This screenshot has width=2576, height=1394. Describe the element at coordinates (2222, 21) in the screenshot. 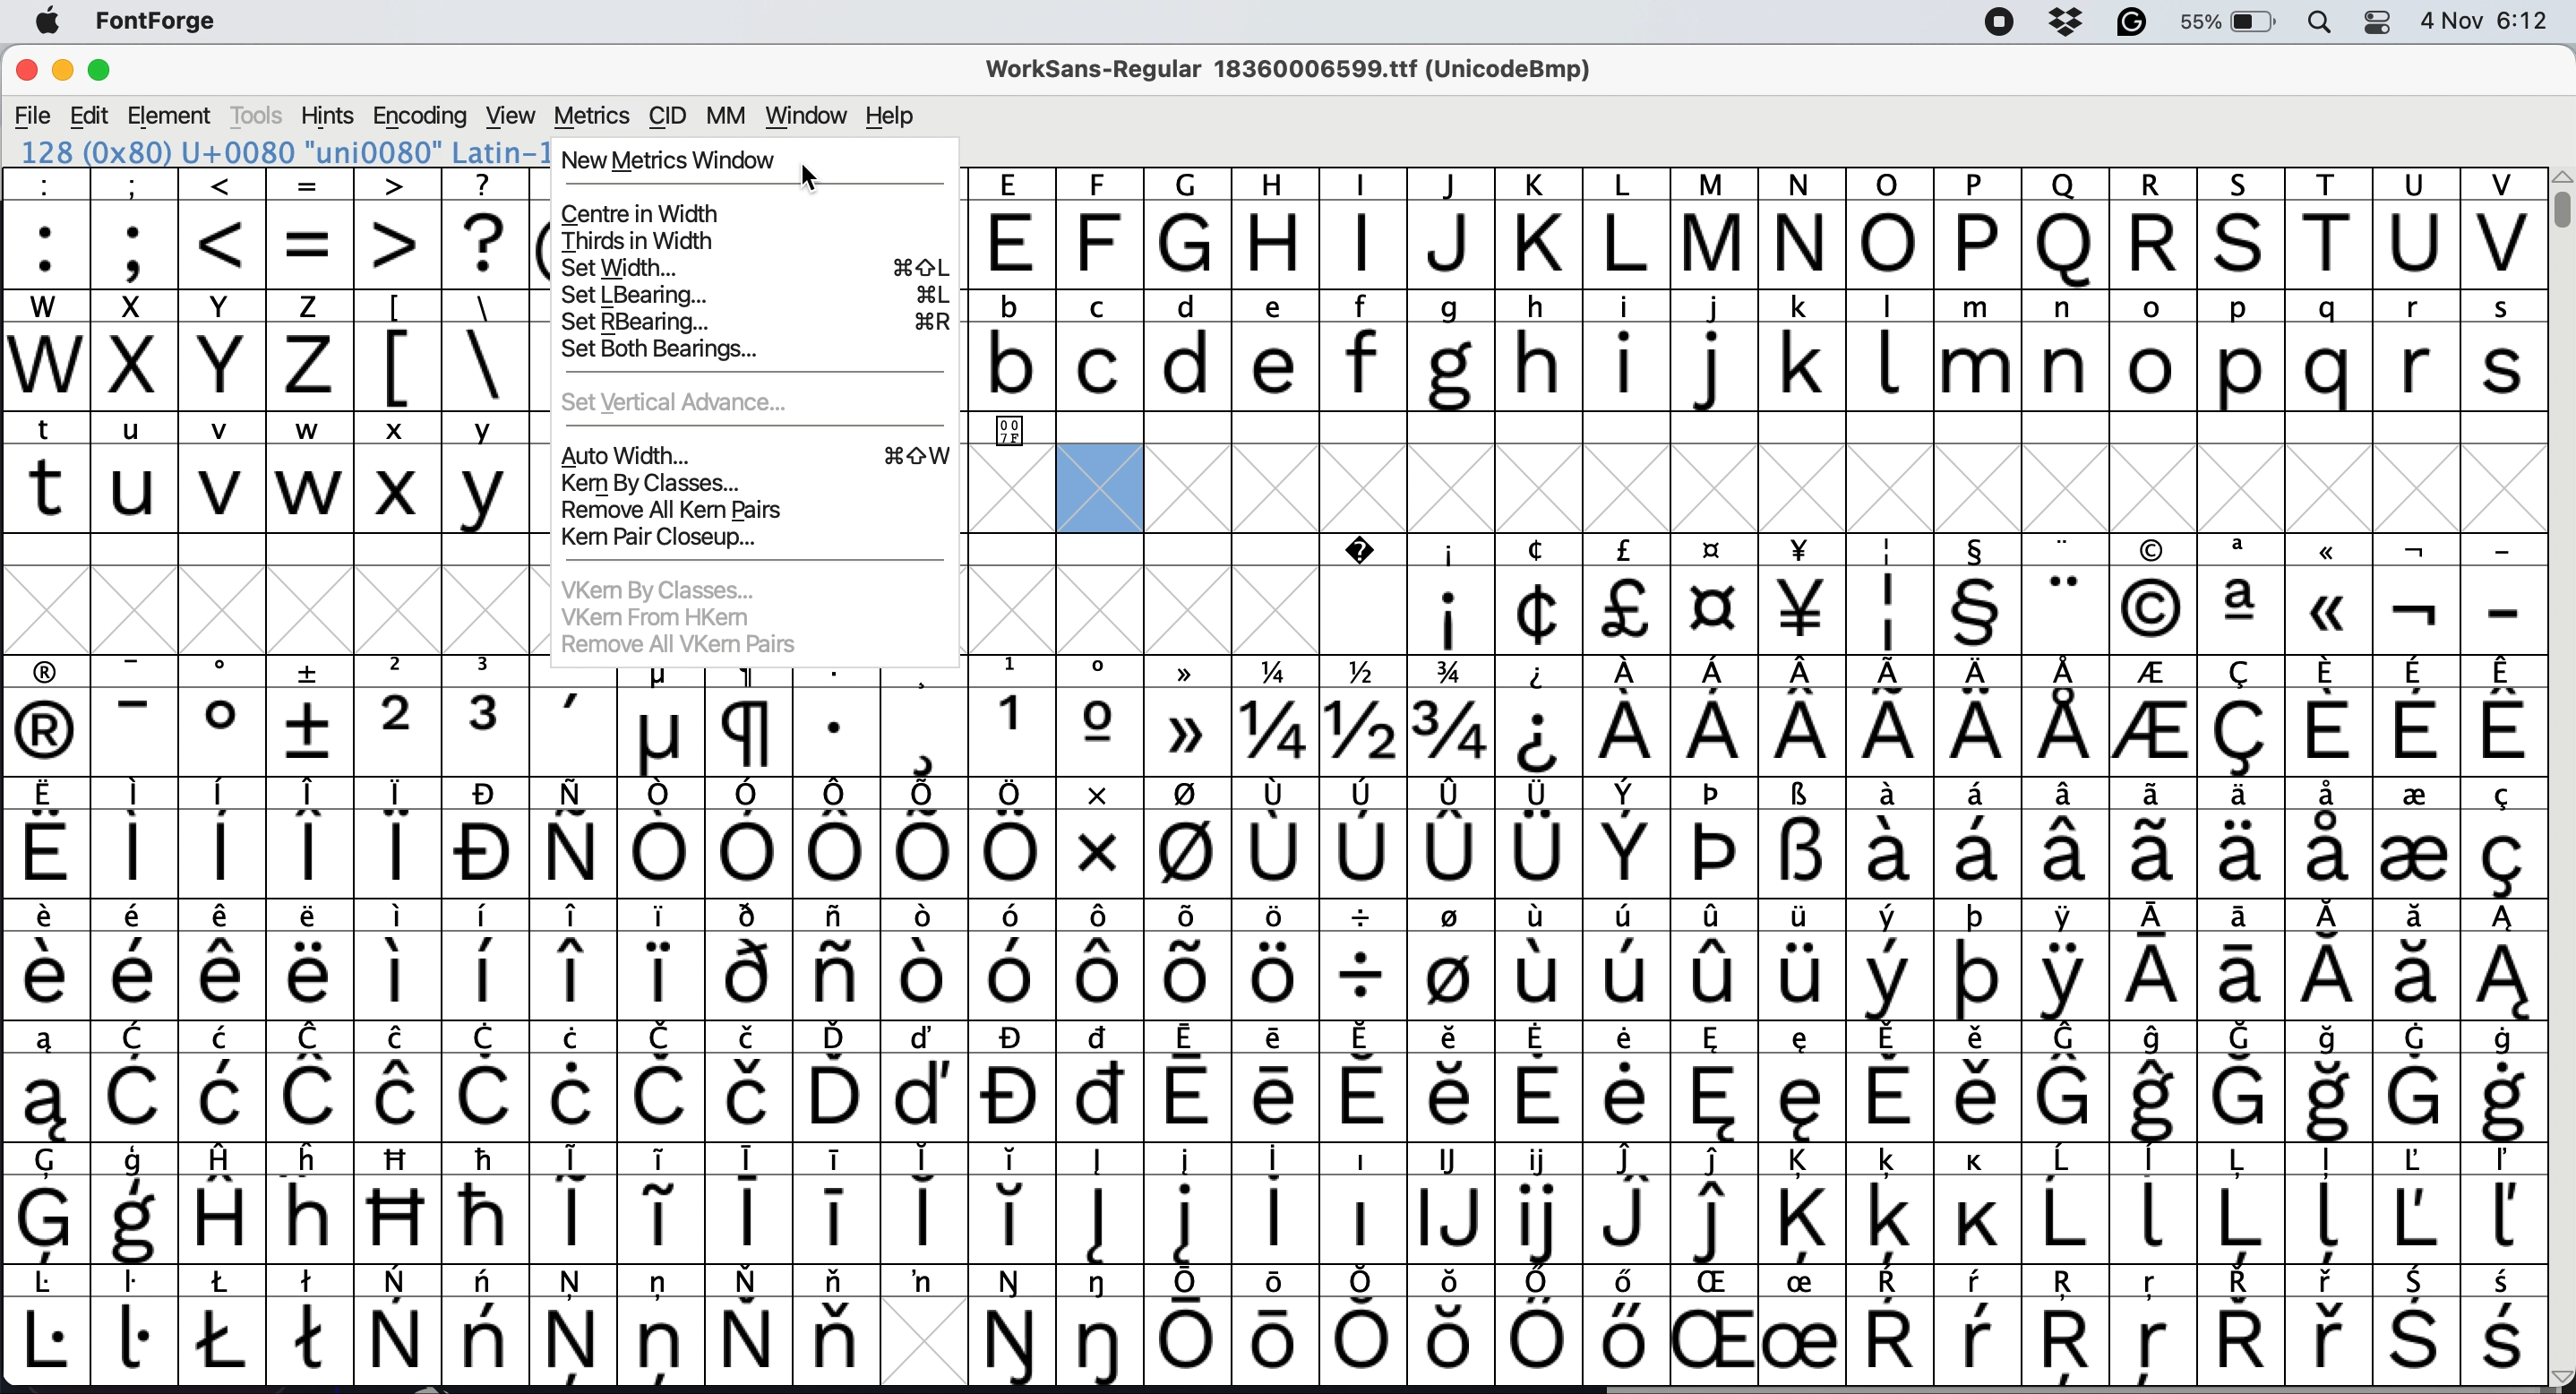

I see `55%` at that location.